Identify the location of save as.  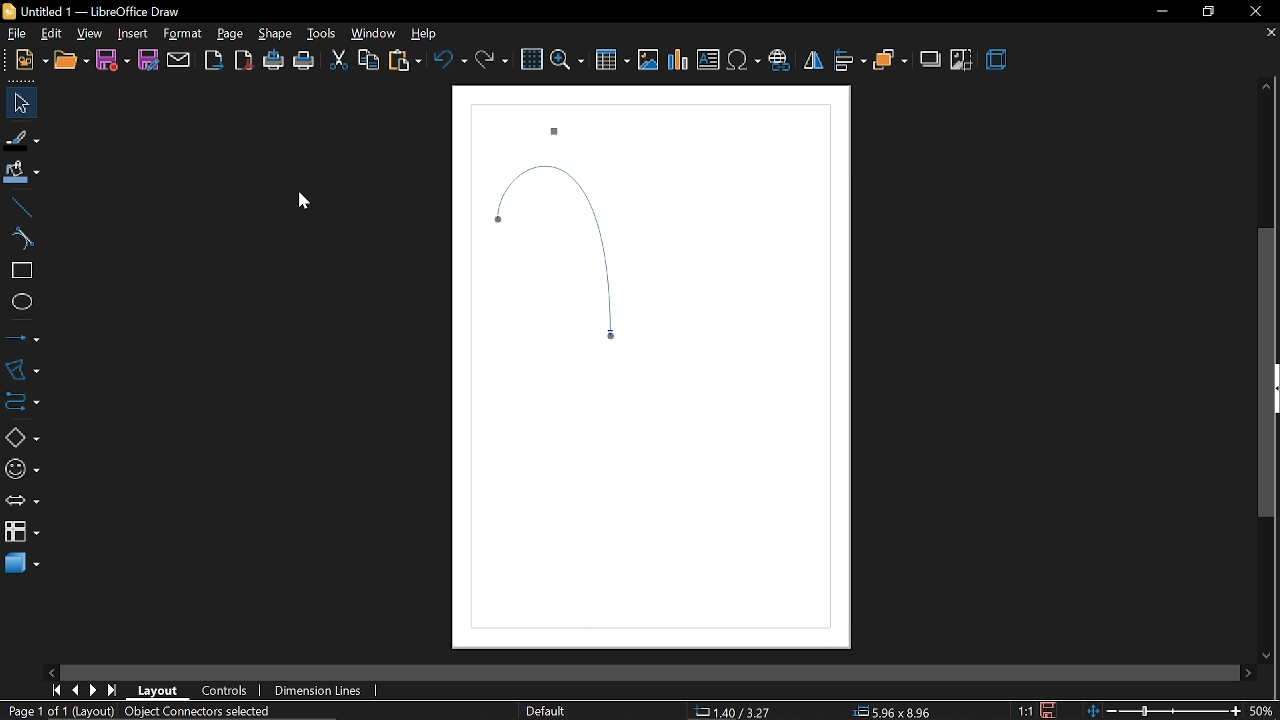
(147, 60).